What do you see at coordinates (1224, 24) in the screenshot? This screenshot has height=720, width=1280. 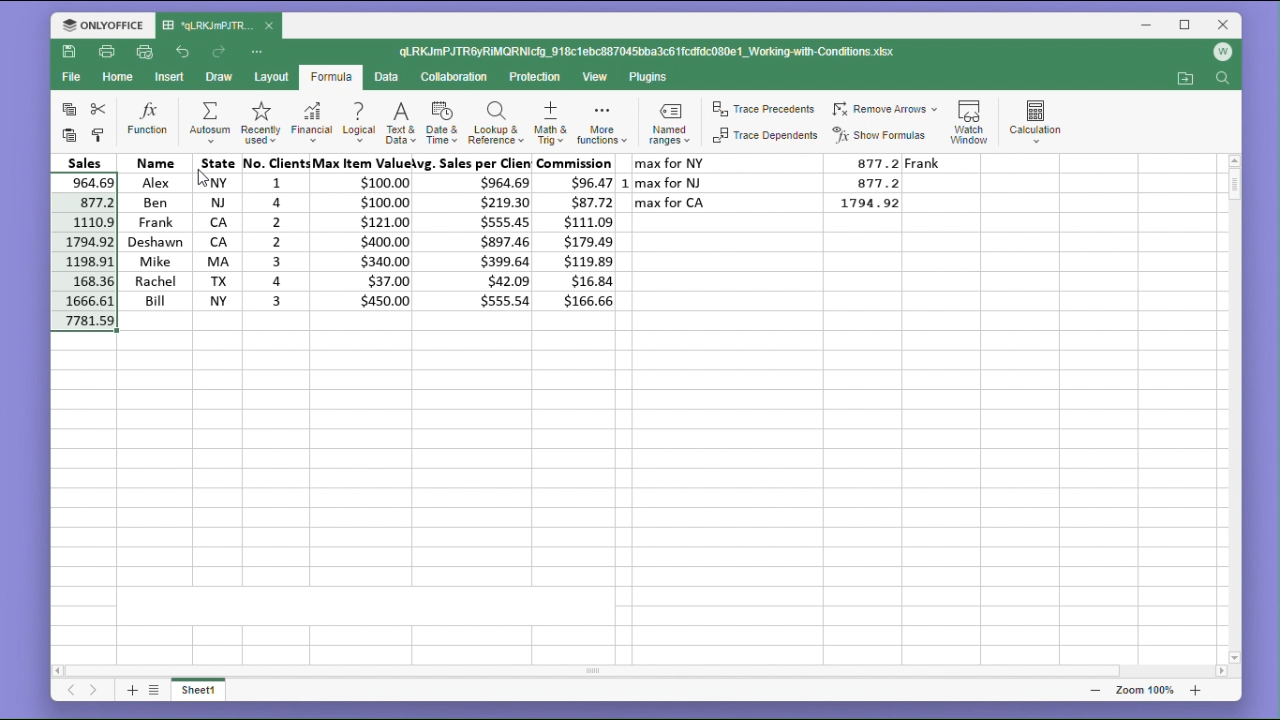 I see `close` at bounding box center [1224, 24].